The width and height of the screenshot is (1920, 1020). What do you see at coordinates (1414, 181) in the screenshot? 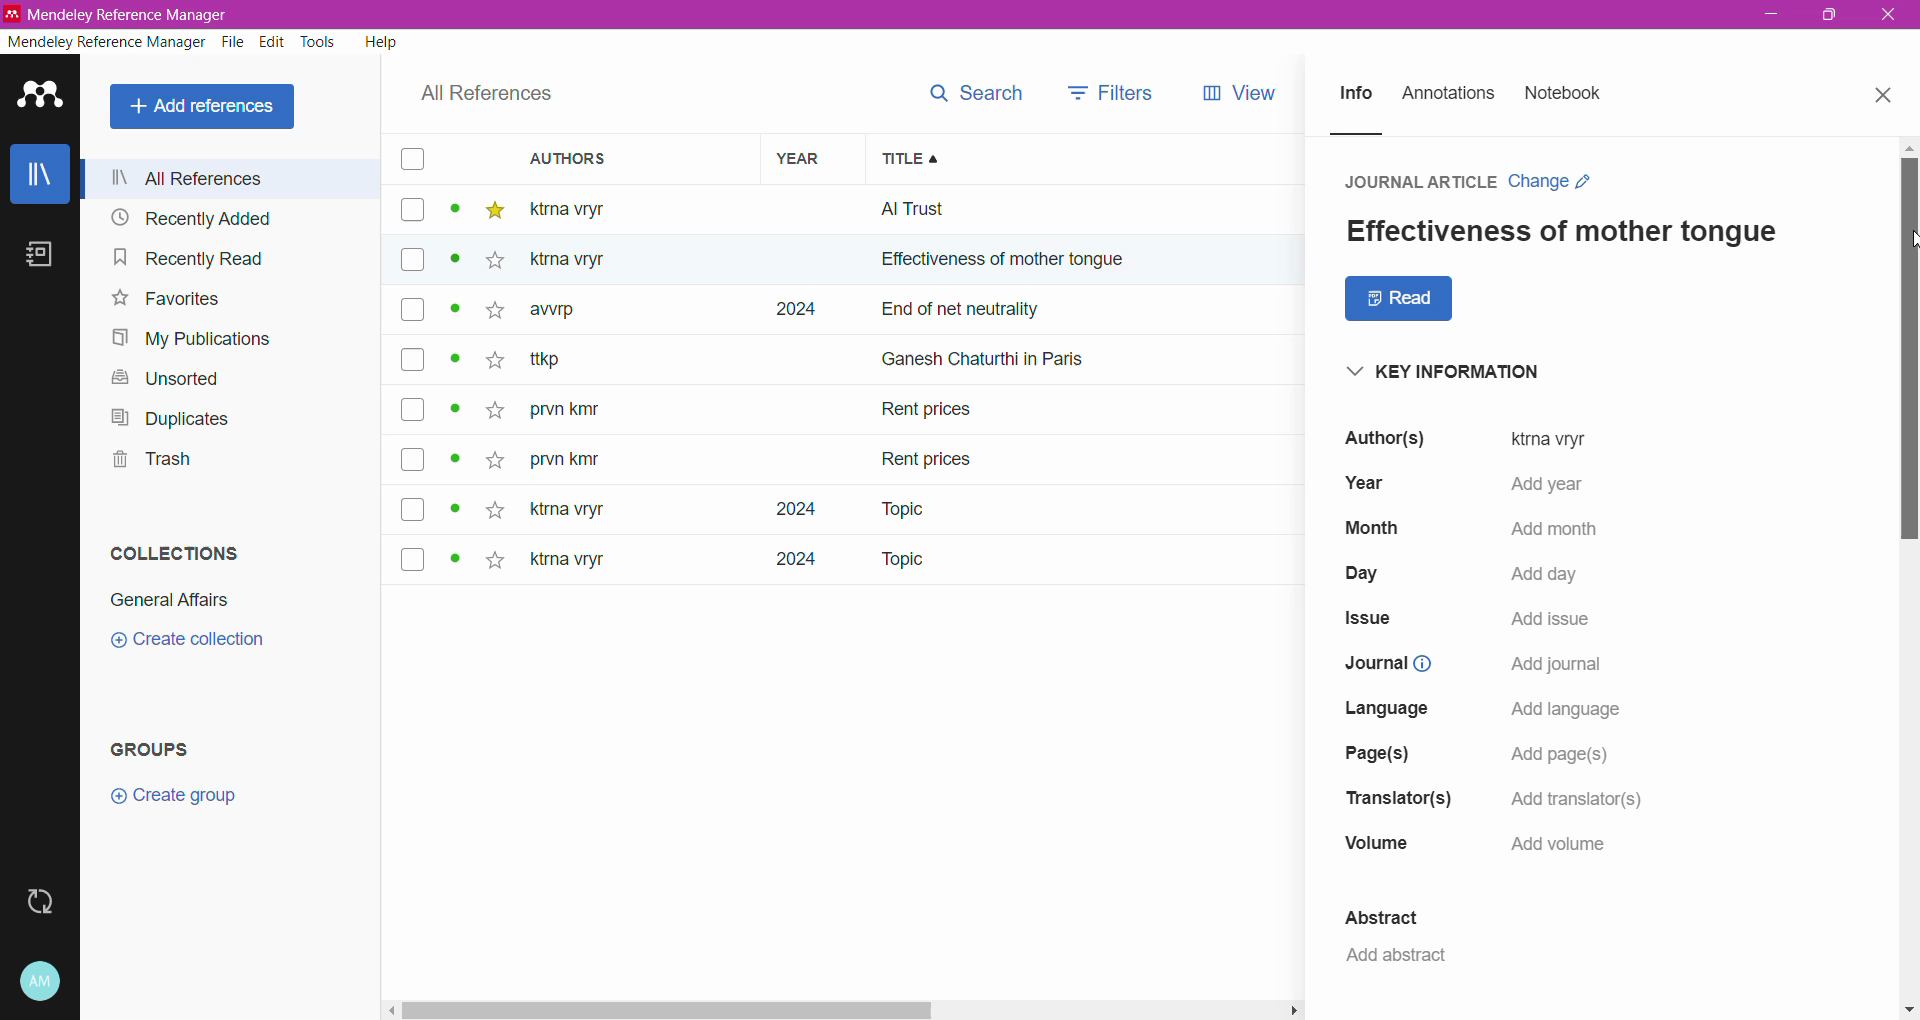
I see `Journal Article` at bounding box center [1414, 181].